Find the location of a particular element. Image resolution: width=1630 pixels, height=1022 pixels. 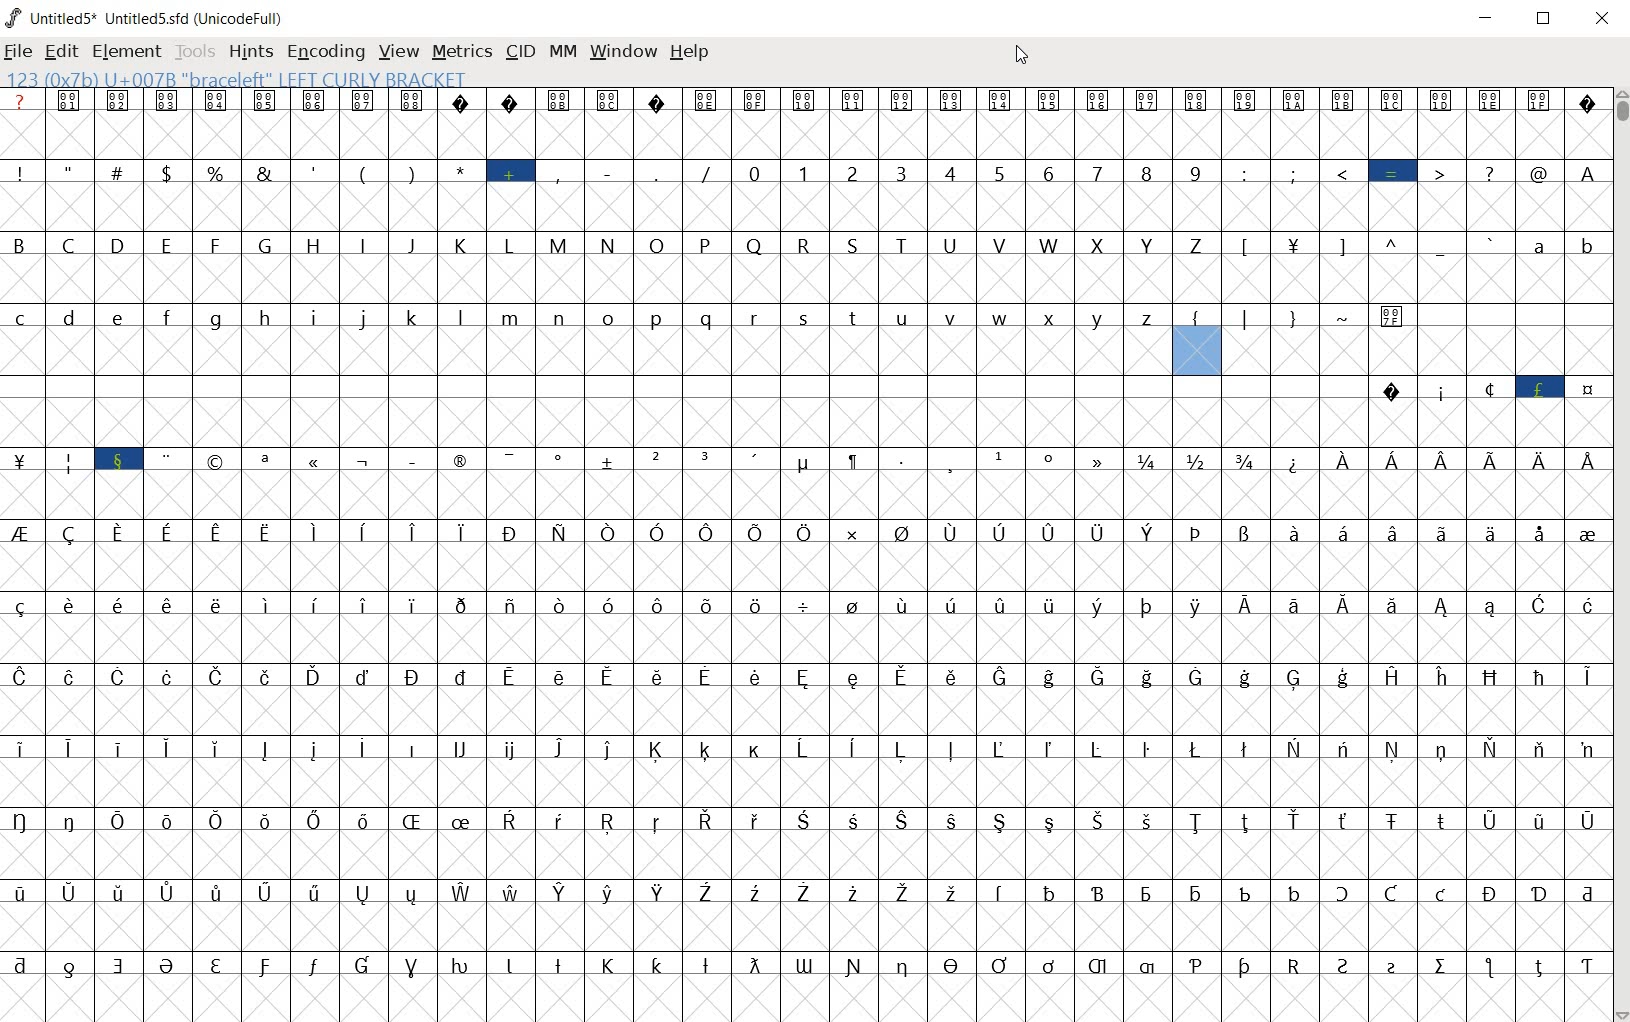

hints is located at coordinates (249, 52).